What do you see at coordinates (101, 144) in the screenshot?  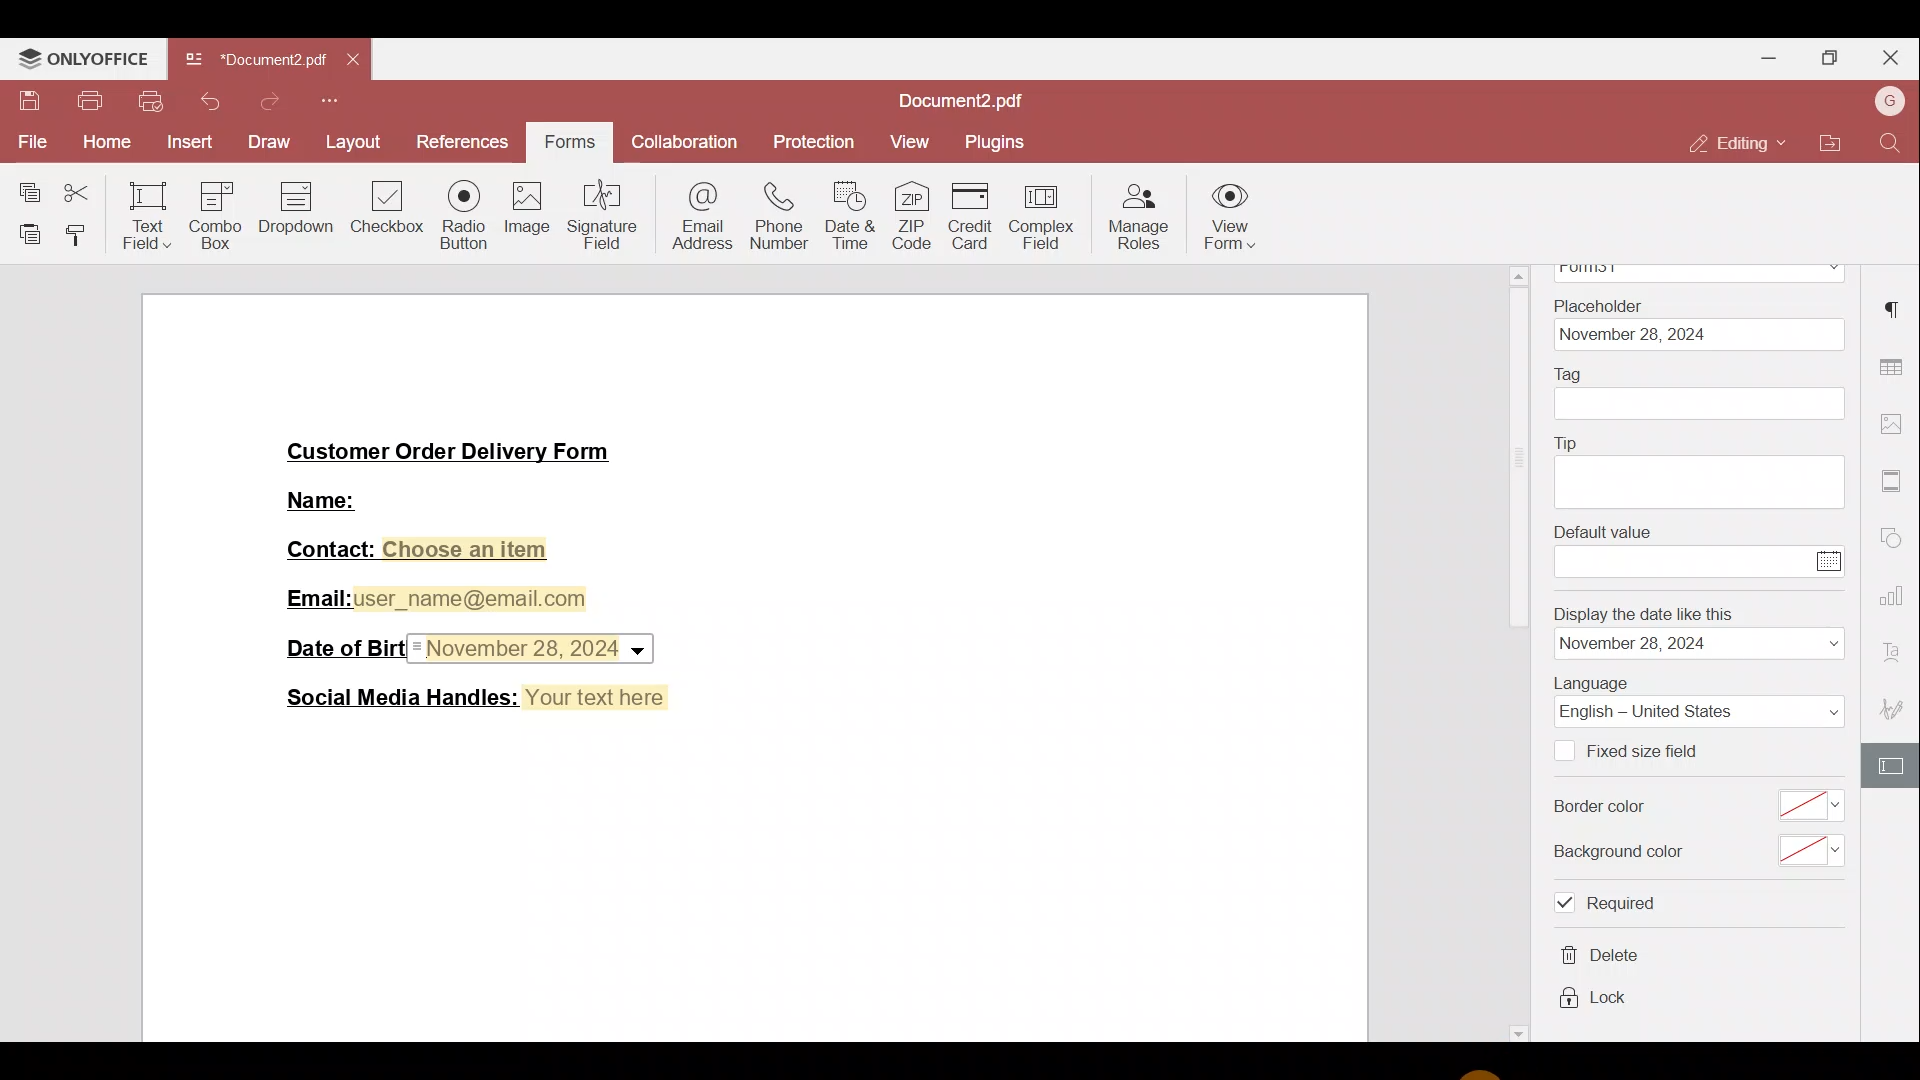 I see `Home` at bounding box center [101, 144].